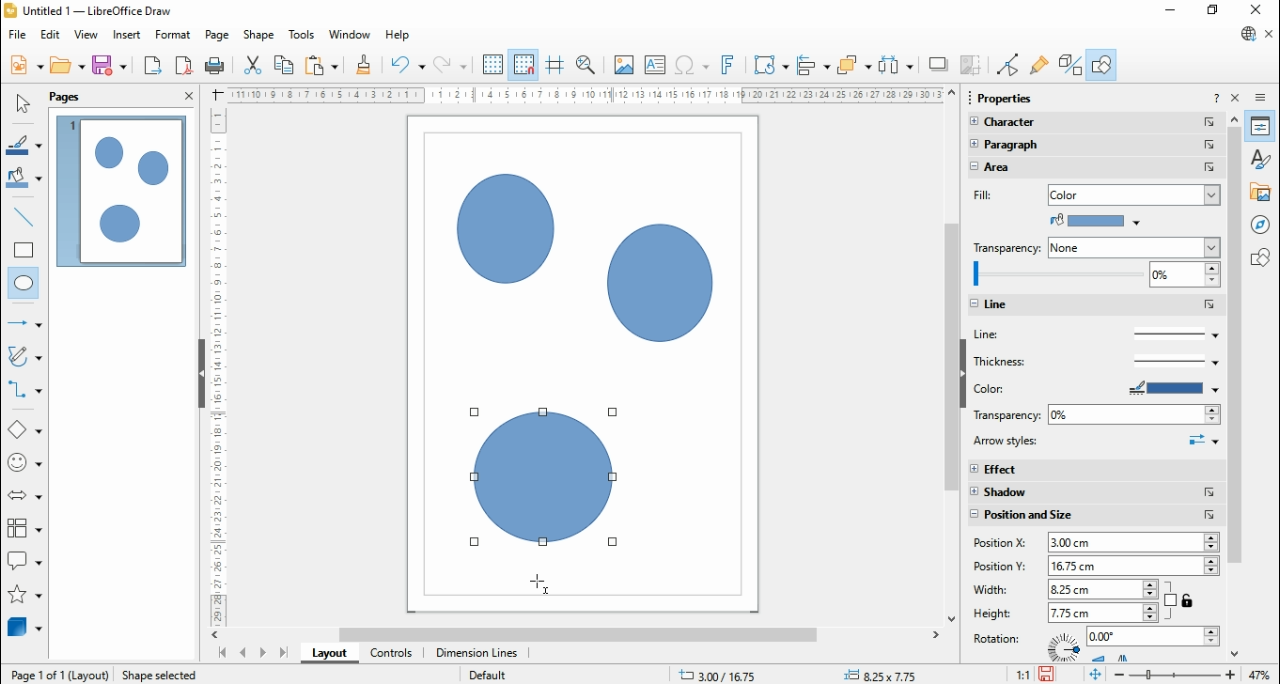  What do you see at coordinates (26, 465) in the screenshot?
I see `symbol shapes` at bounding box center [26, 465].